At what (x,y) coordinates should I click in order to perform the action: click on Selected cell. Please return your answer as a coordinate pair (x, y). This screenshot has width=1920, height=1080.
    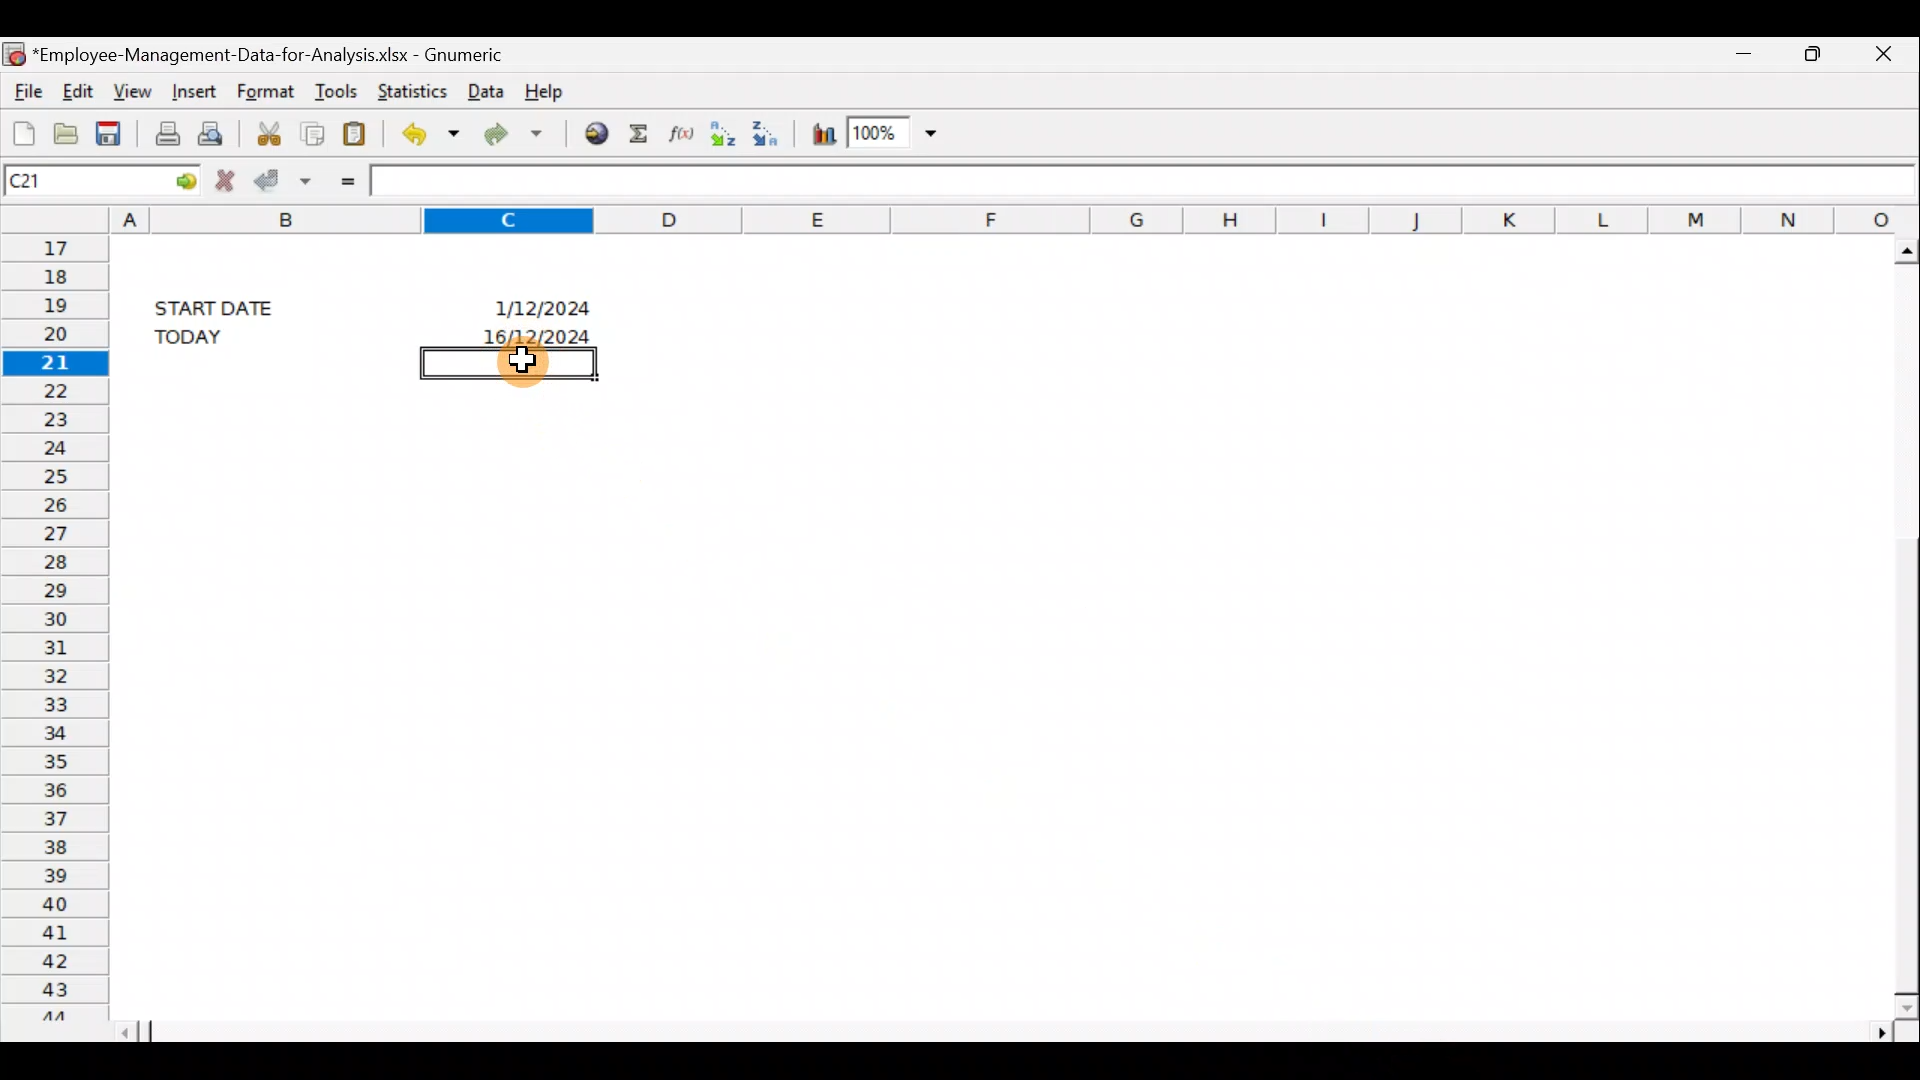
    Looking at the image, I should click on (509, 362).